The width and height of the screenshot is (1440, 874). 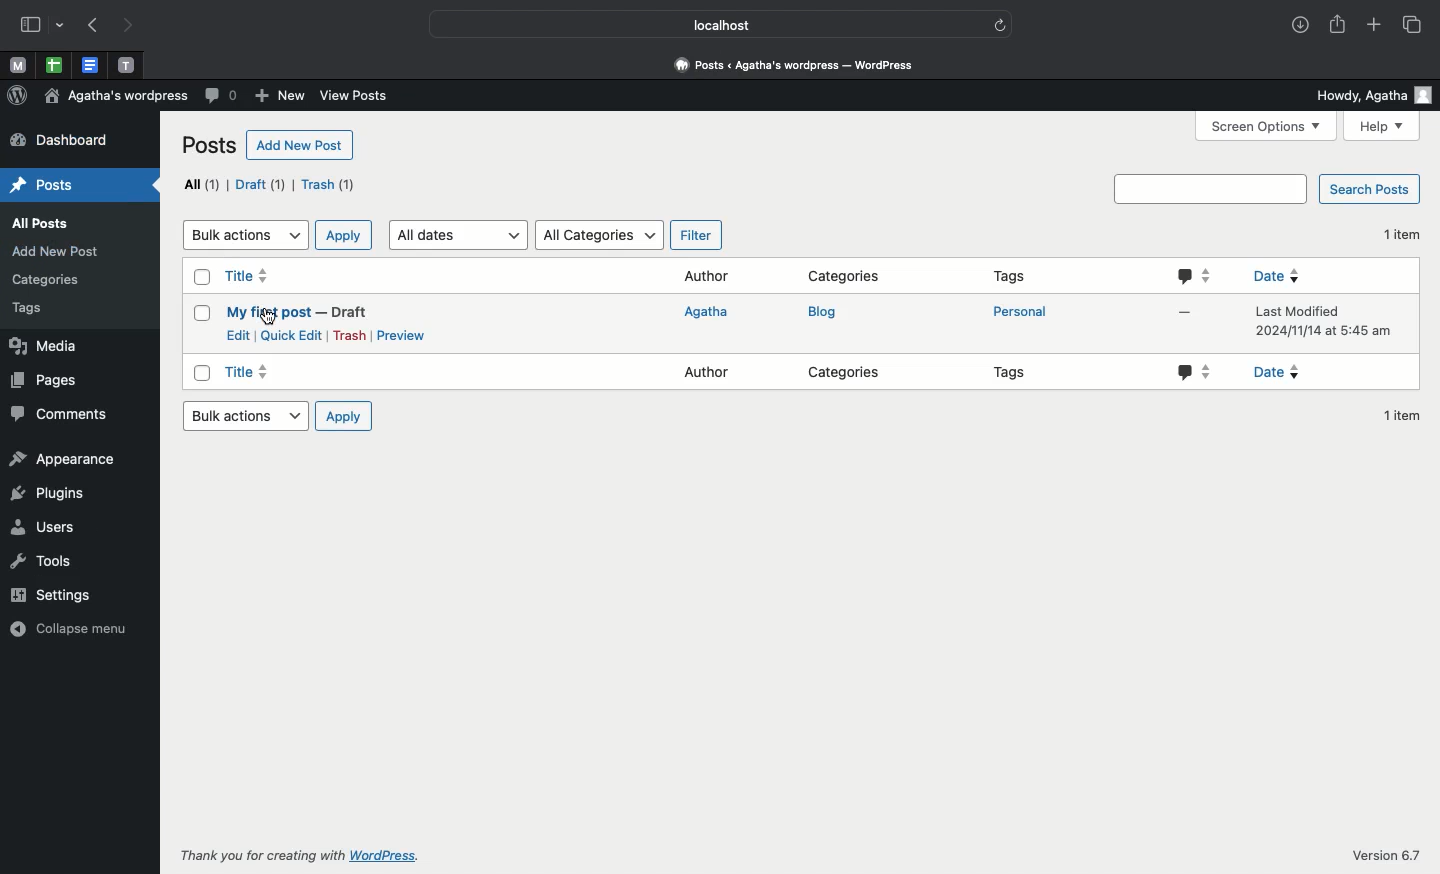 What do you see at coordinates (1002, 24) in the screenshot?
I see `refresh` at bounding box center [1002, 24].